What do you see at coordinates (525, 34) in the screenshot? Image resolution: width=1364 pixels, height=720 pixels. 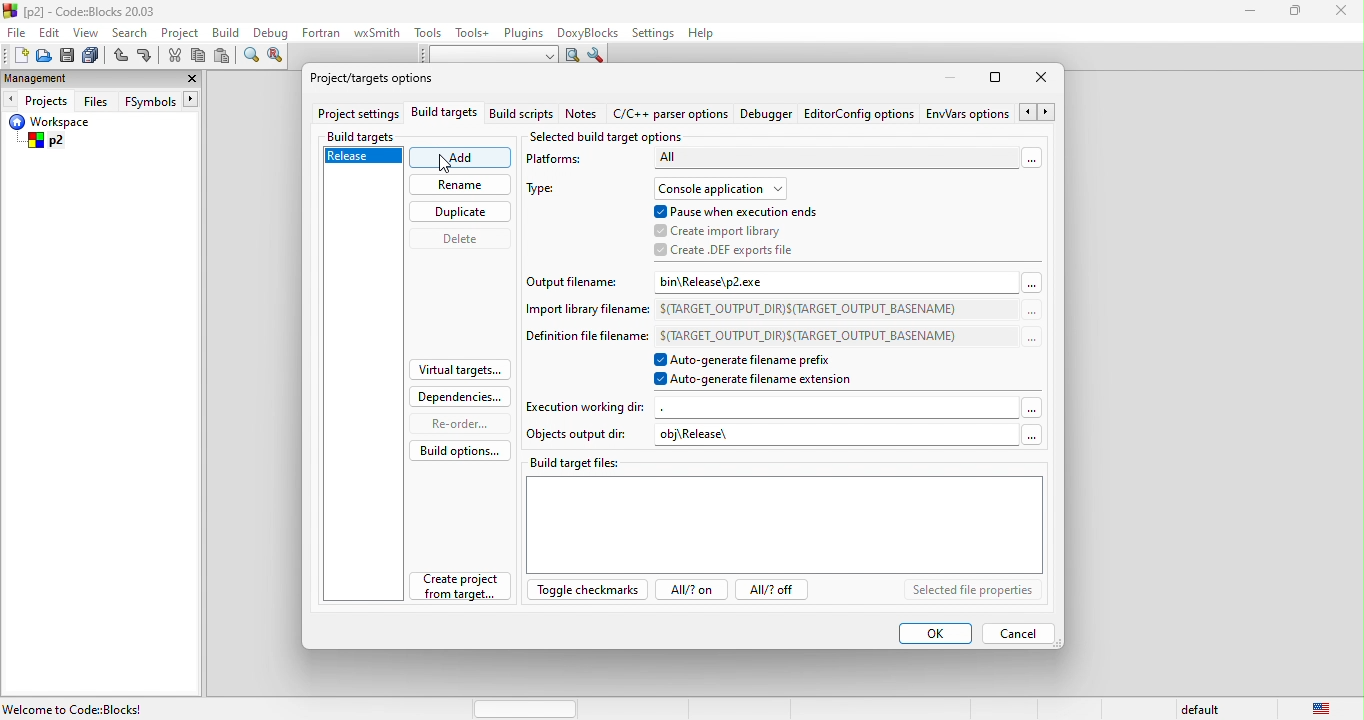 I see `plugins` at bounding box center [525, 34].